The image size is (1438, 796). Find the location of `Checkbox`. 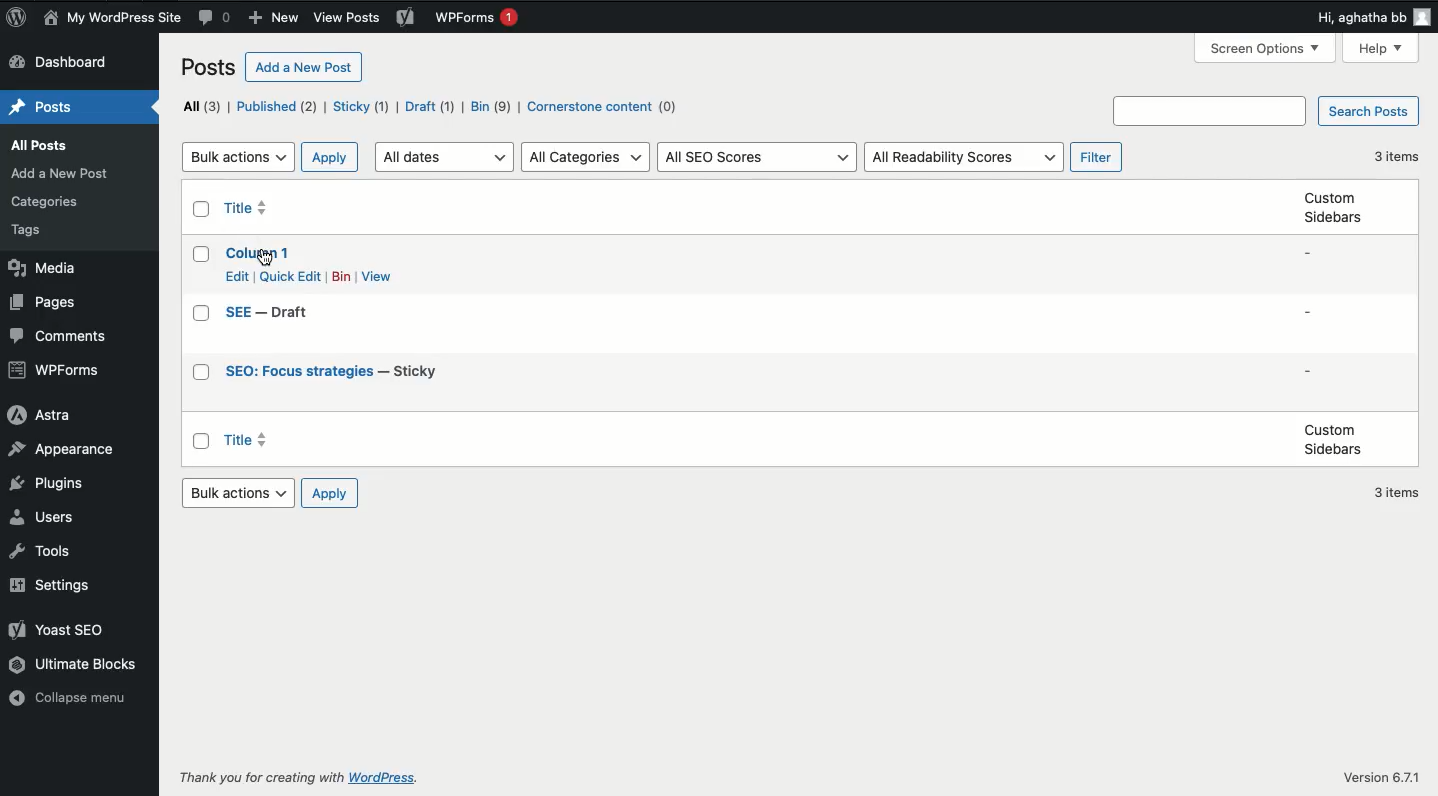

Checkbox is located at coordinates (203, 373).